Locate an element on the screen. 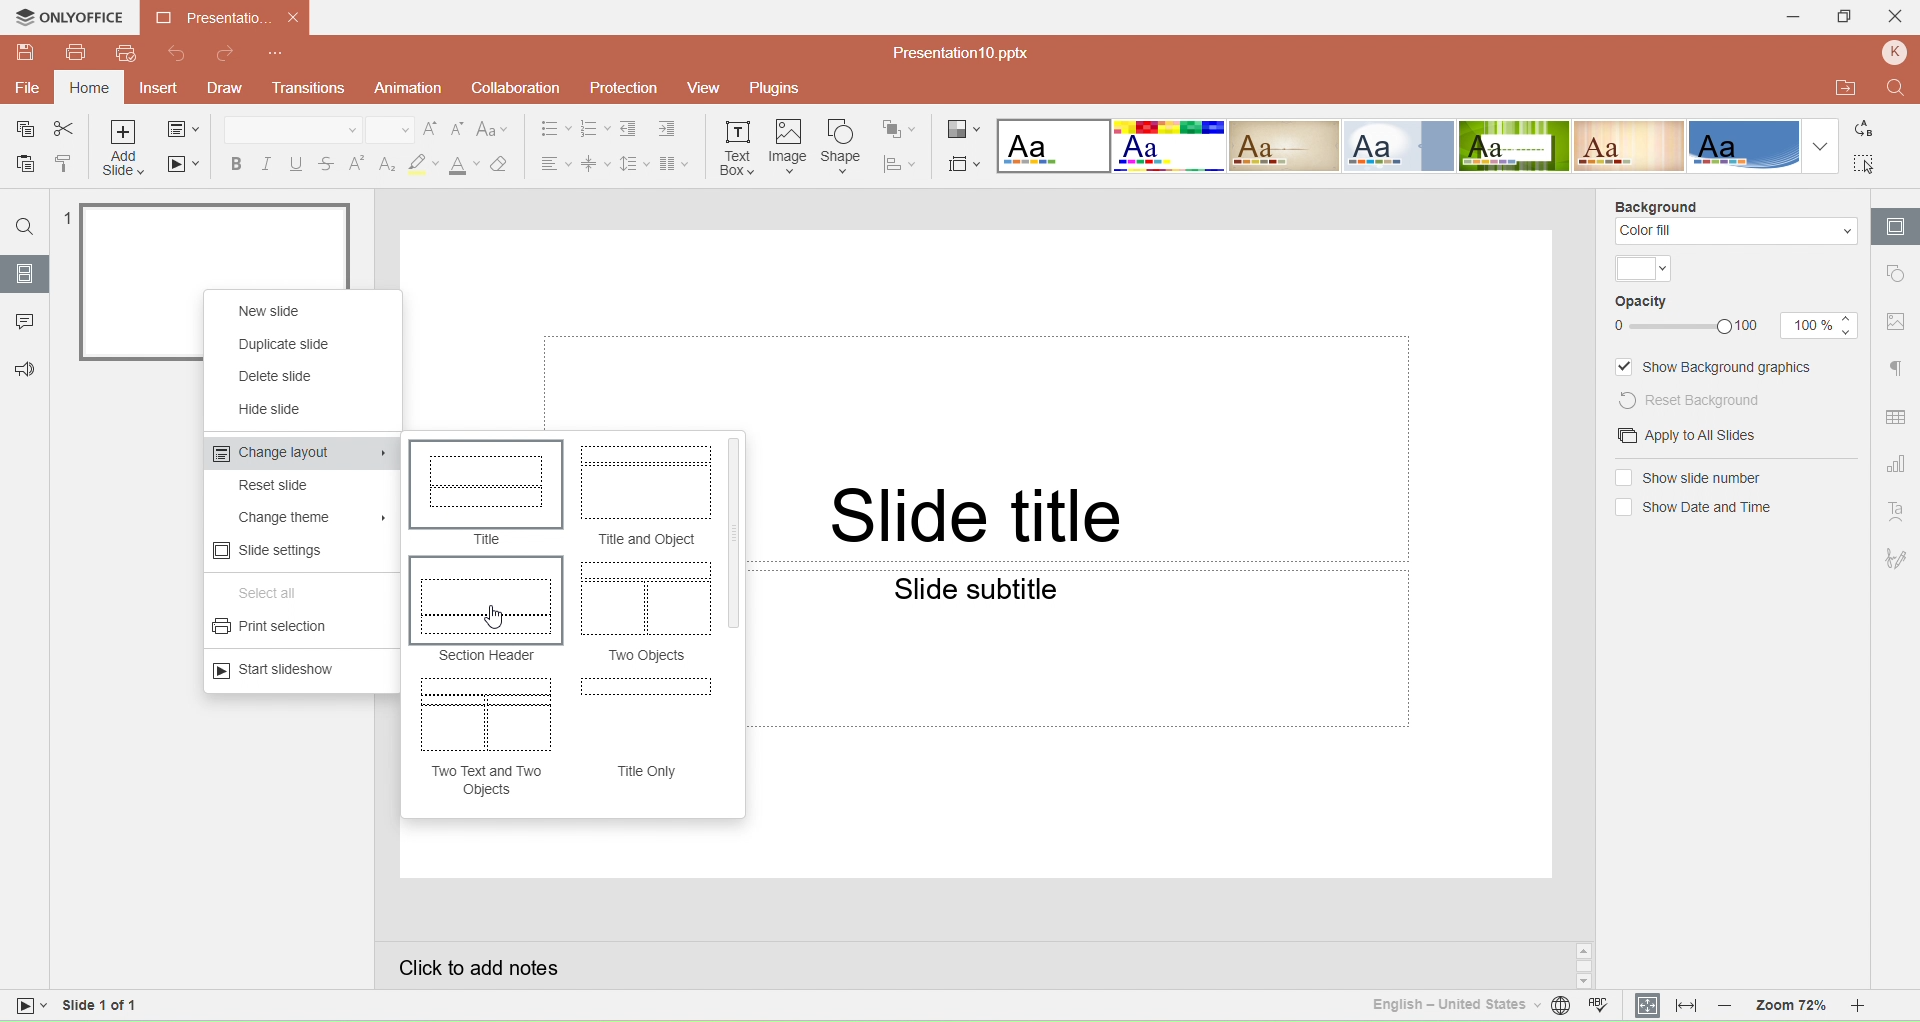 Image resolution: width=1920 pixels, height=1022 pixels. Title and Object is located at coordinates (644, 540).